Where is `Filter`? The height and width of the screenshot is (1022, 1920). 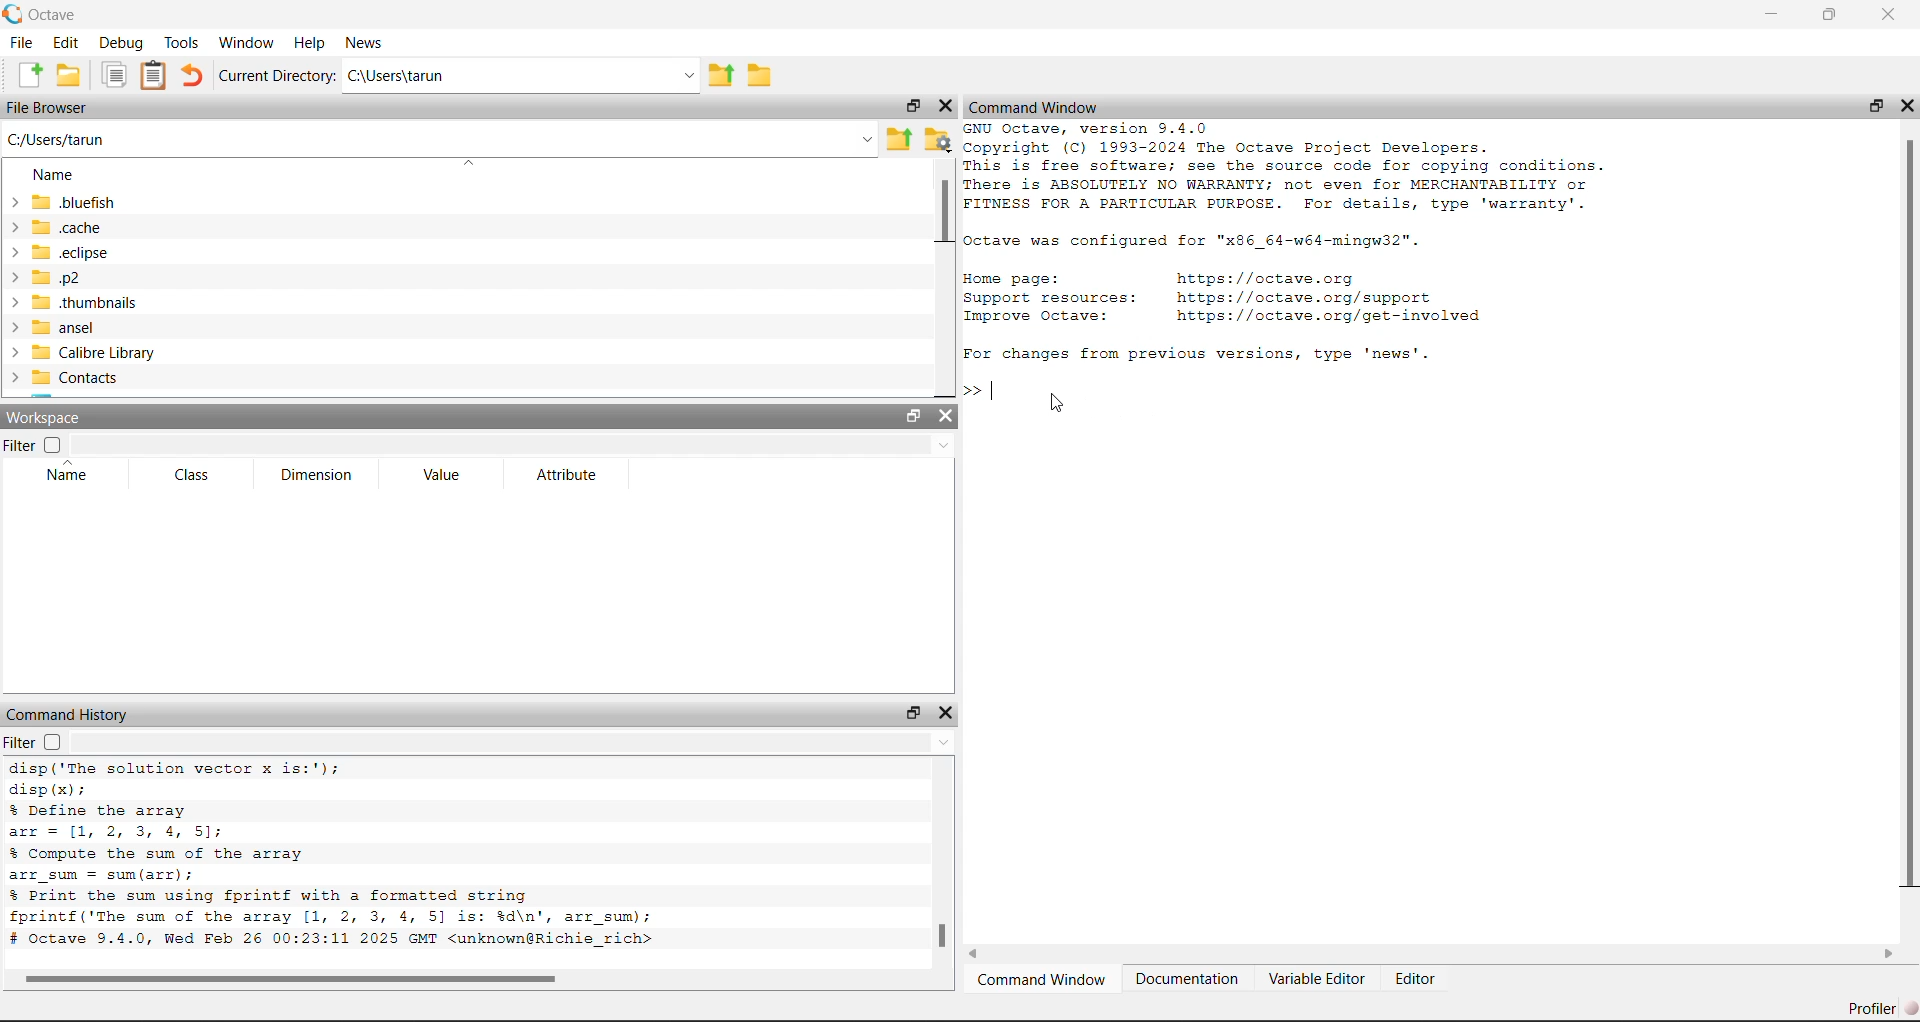 Filter is located at coordinates (20, 742).